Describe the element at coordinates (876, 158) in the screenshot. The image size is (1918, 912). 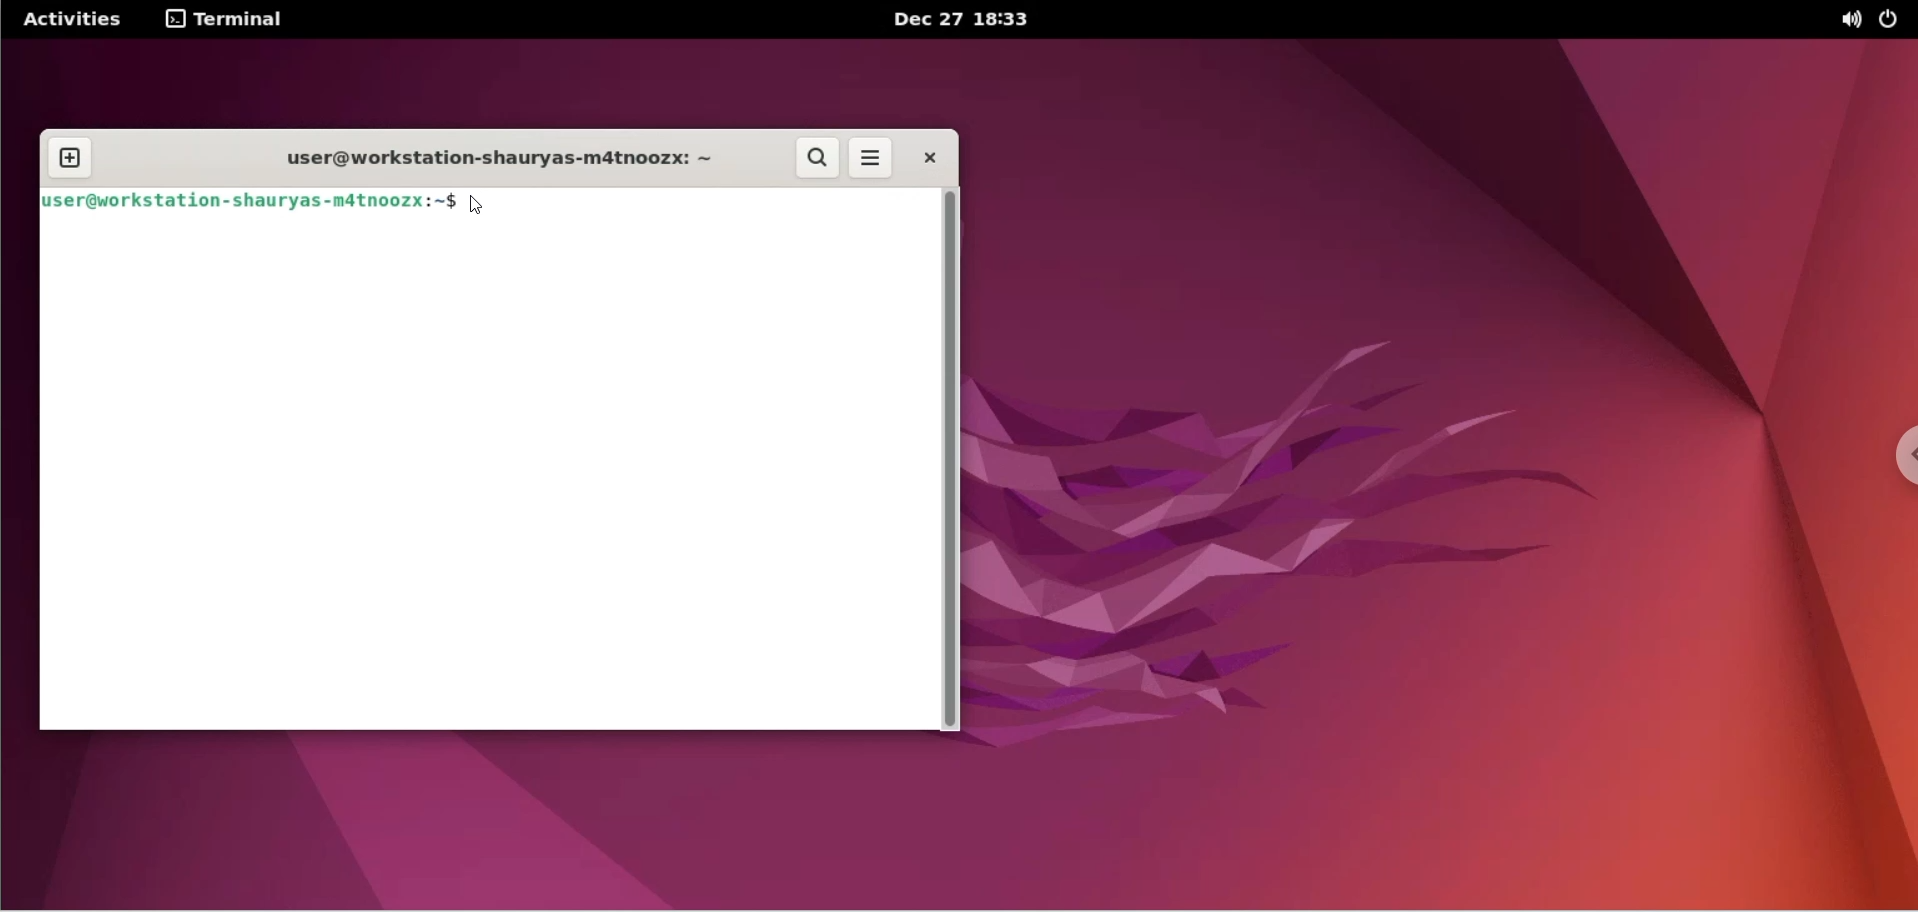
I see `more options` at that location.